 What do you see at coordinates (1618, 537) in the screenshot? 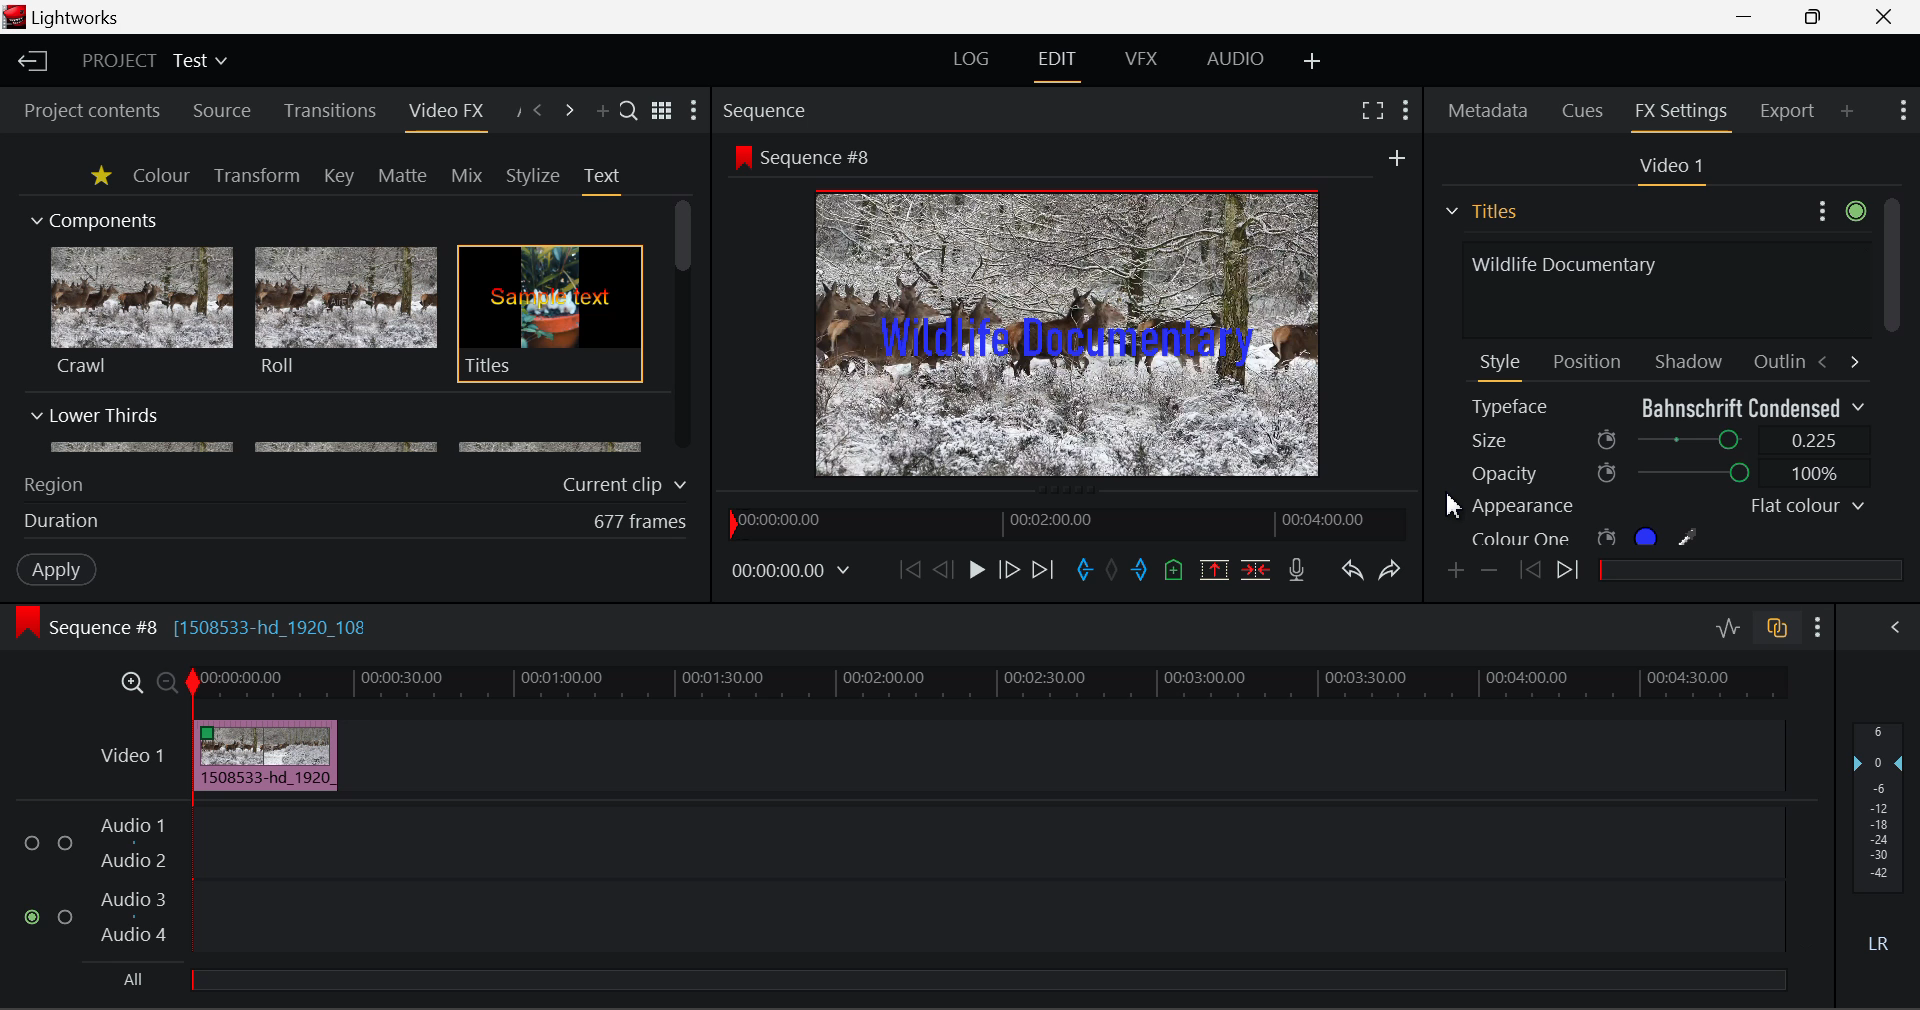
I see `Colour One` at bounding box center [1618, 537].